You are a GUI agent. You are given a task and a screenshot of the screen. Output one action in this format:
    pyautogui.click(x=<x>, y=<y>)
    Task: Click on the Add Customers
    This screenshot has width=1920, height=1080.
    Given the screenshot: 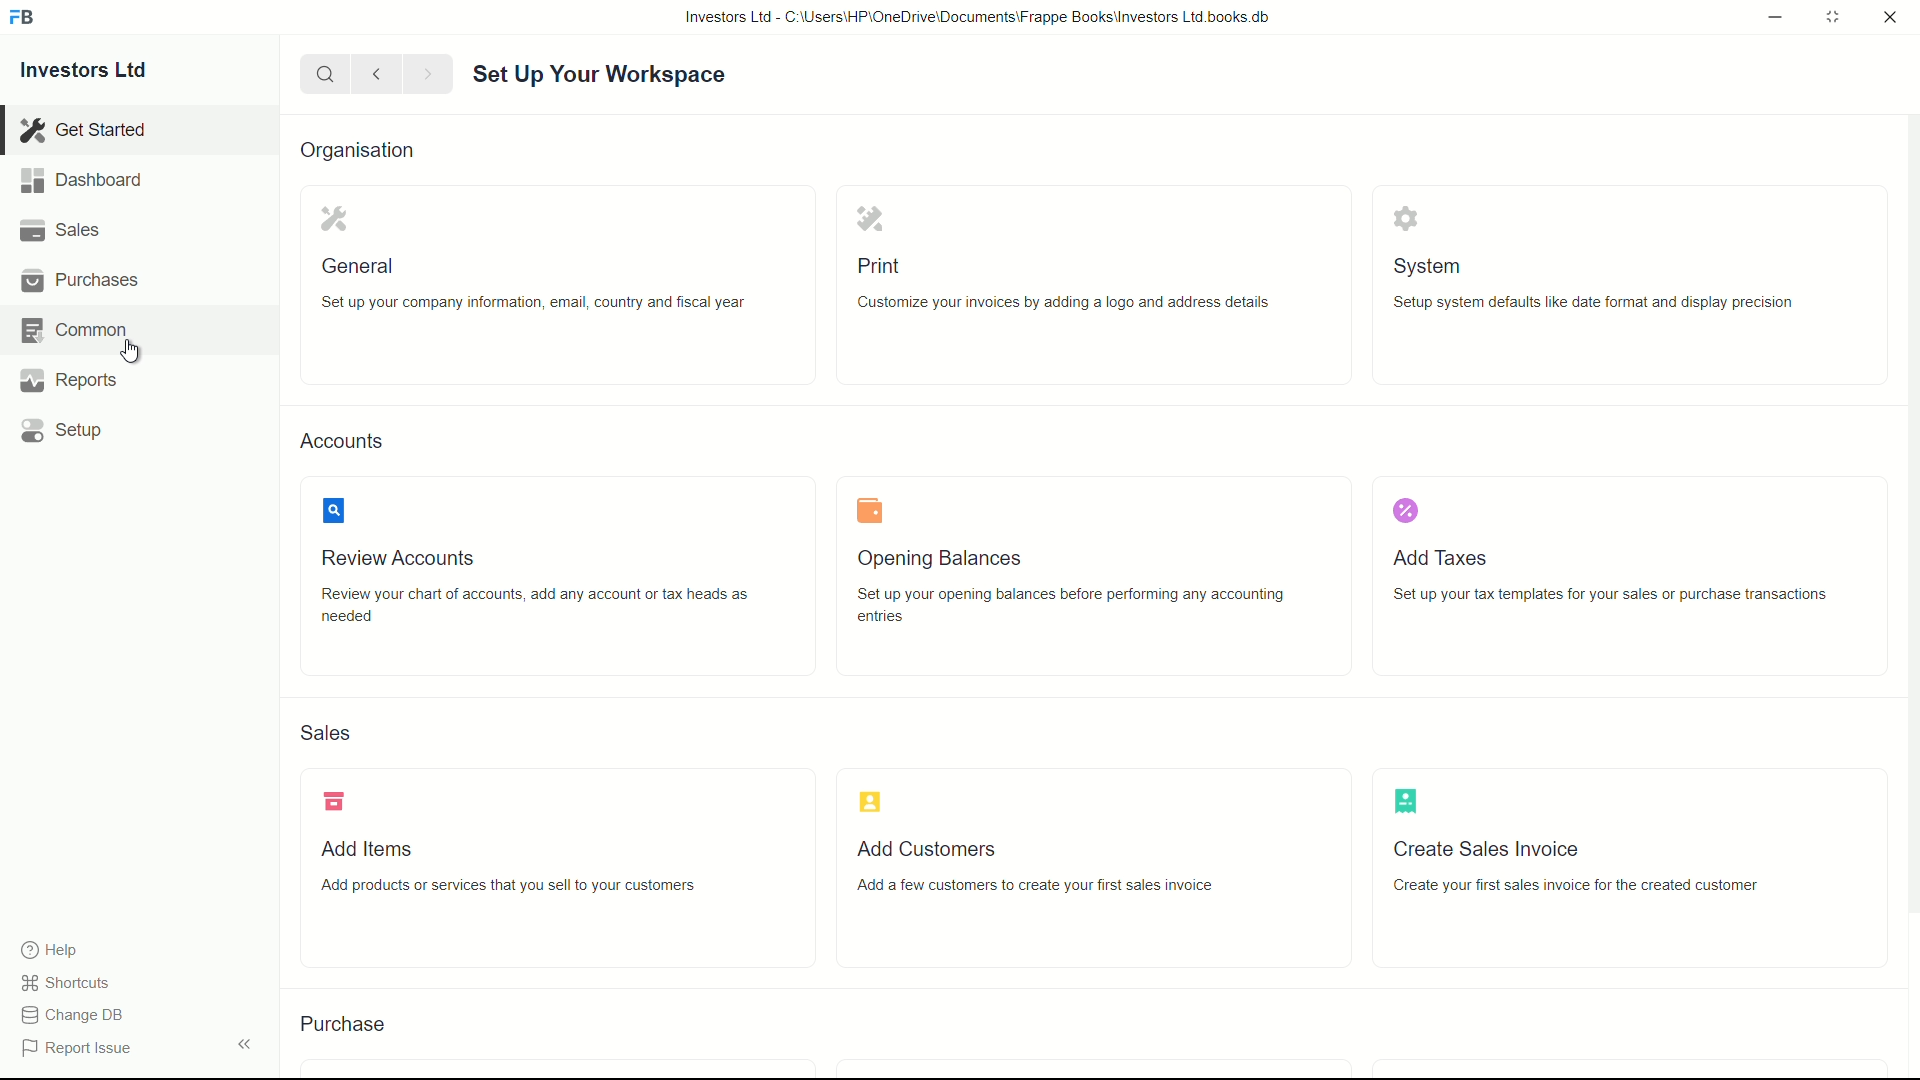 What is the action you would take?
    pyautogui.click(x=923, y=849)
    